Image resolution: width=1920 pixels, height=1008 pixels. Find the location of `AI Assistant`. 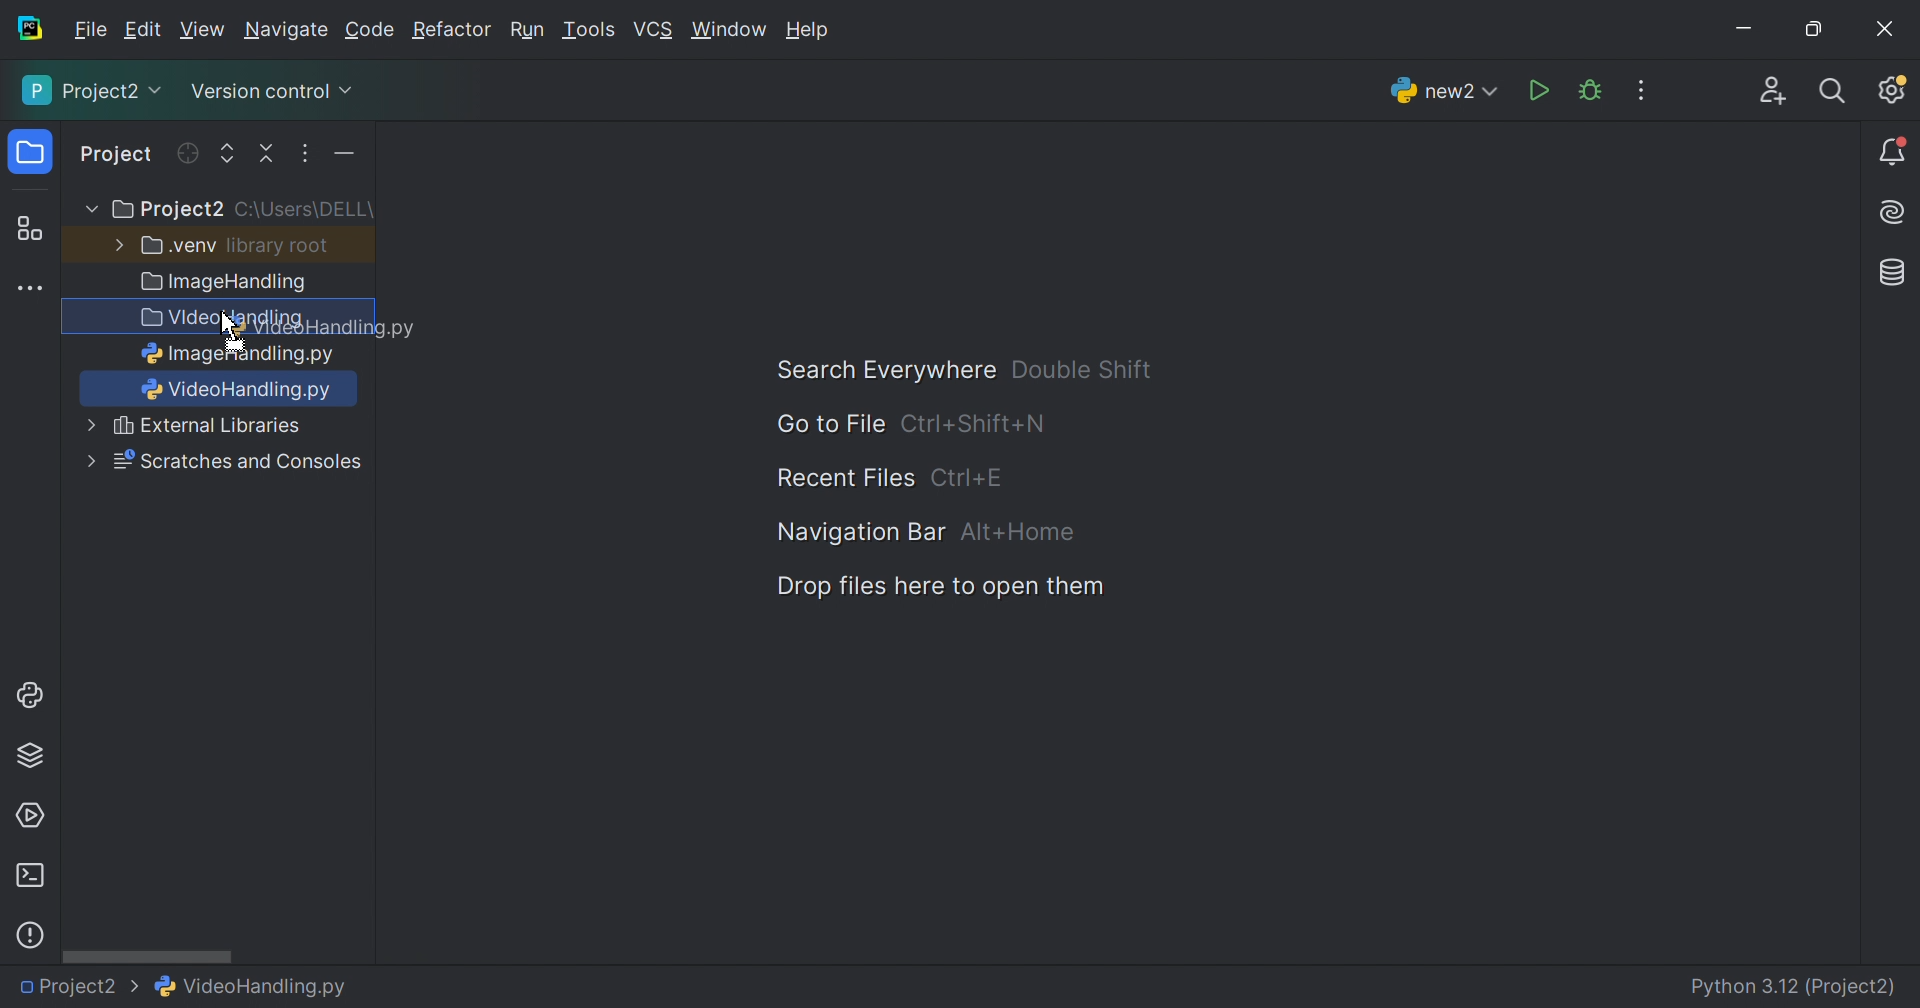

AI Assistant is located at coordinates (1895, 213).